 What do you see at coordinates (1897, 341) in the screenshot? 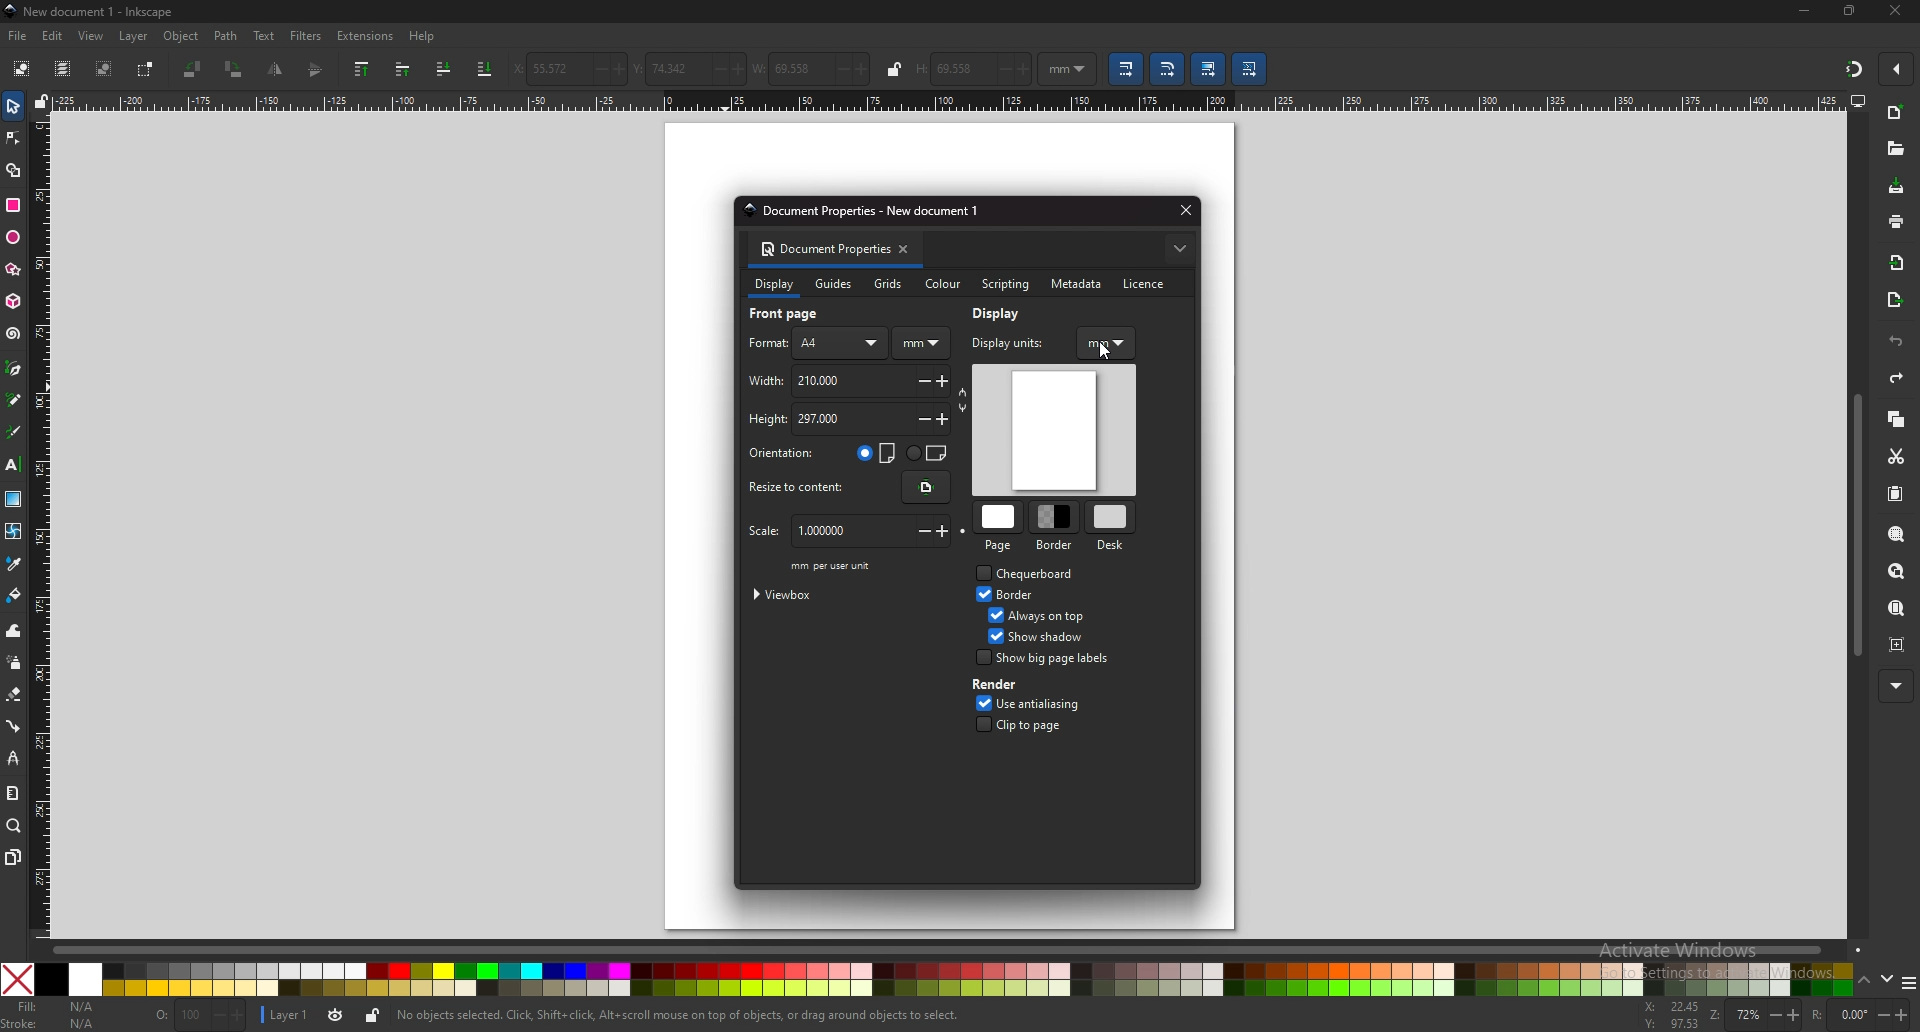
I see `undo` at bounding box center [1897, 341].